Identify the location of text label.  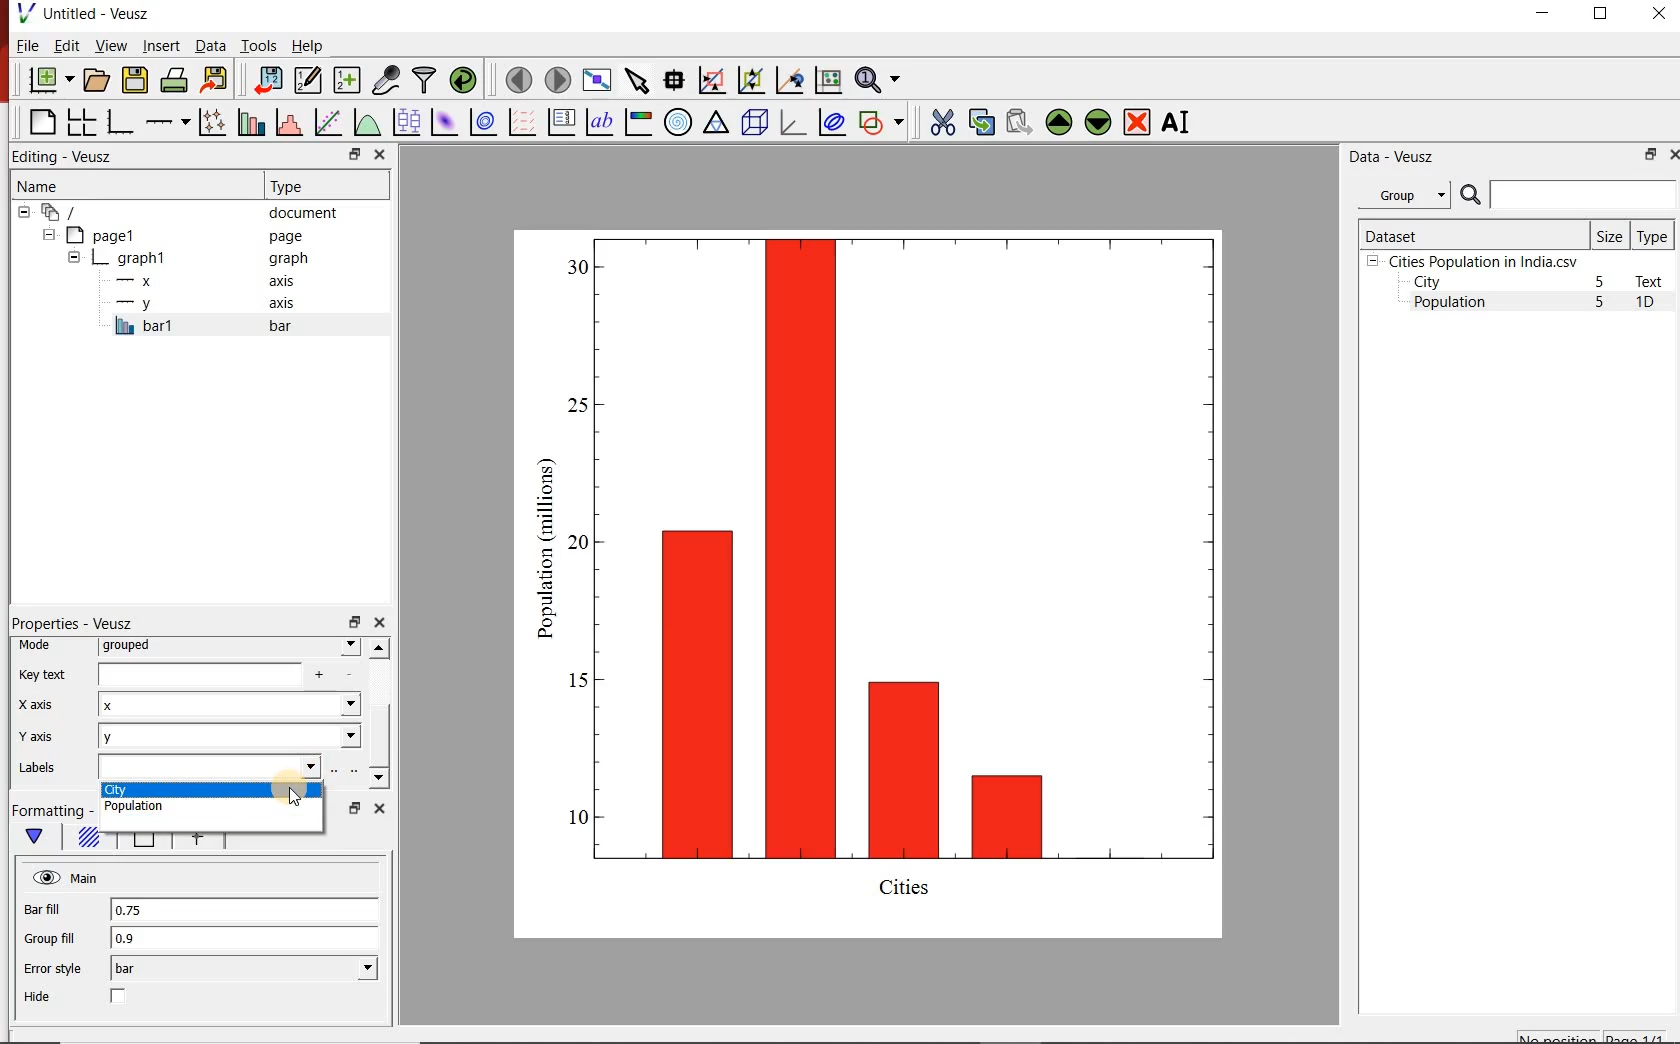
(599, 121).